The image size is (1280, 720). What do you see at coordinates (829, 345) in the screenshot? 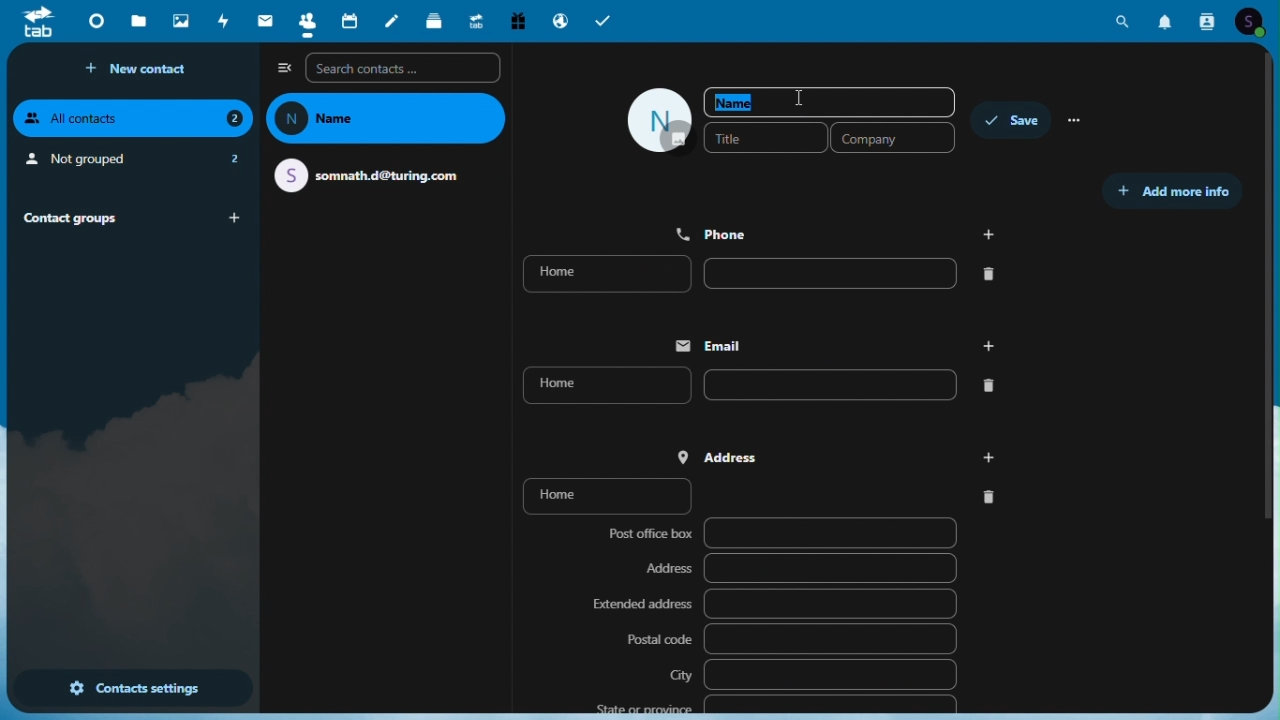
I see `email` at bounding box center [829, 345].